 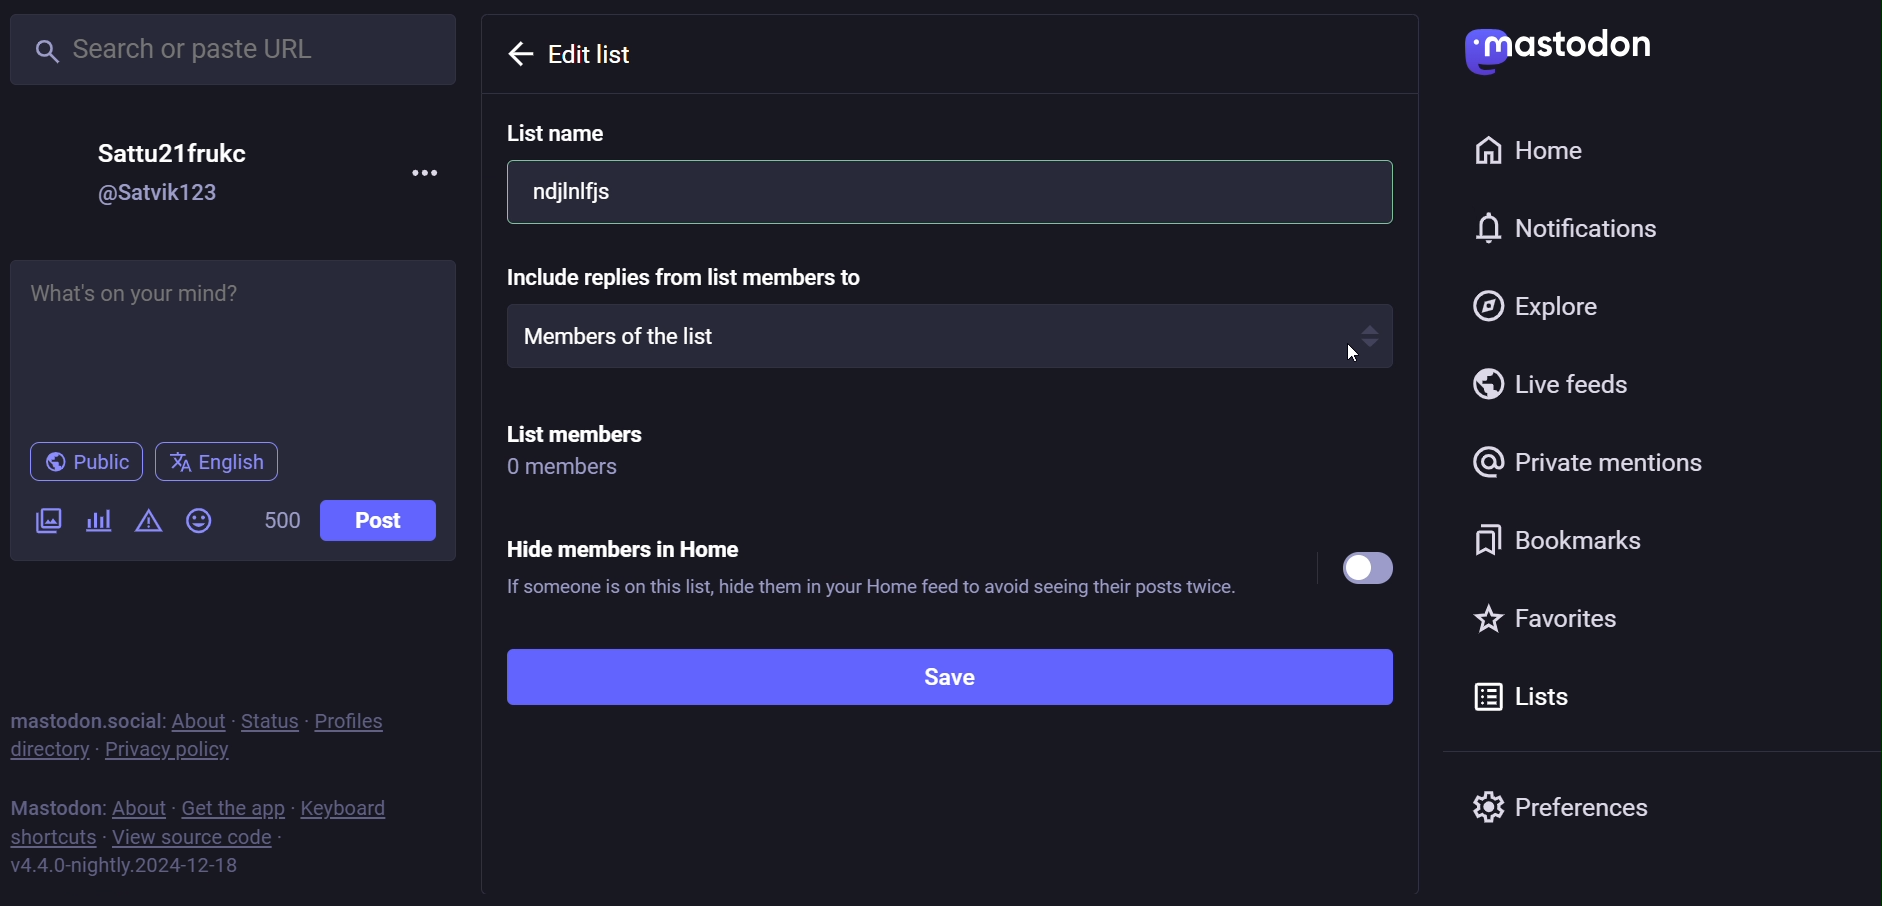 I want to click on status, so click(x=269, y=718).